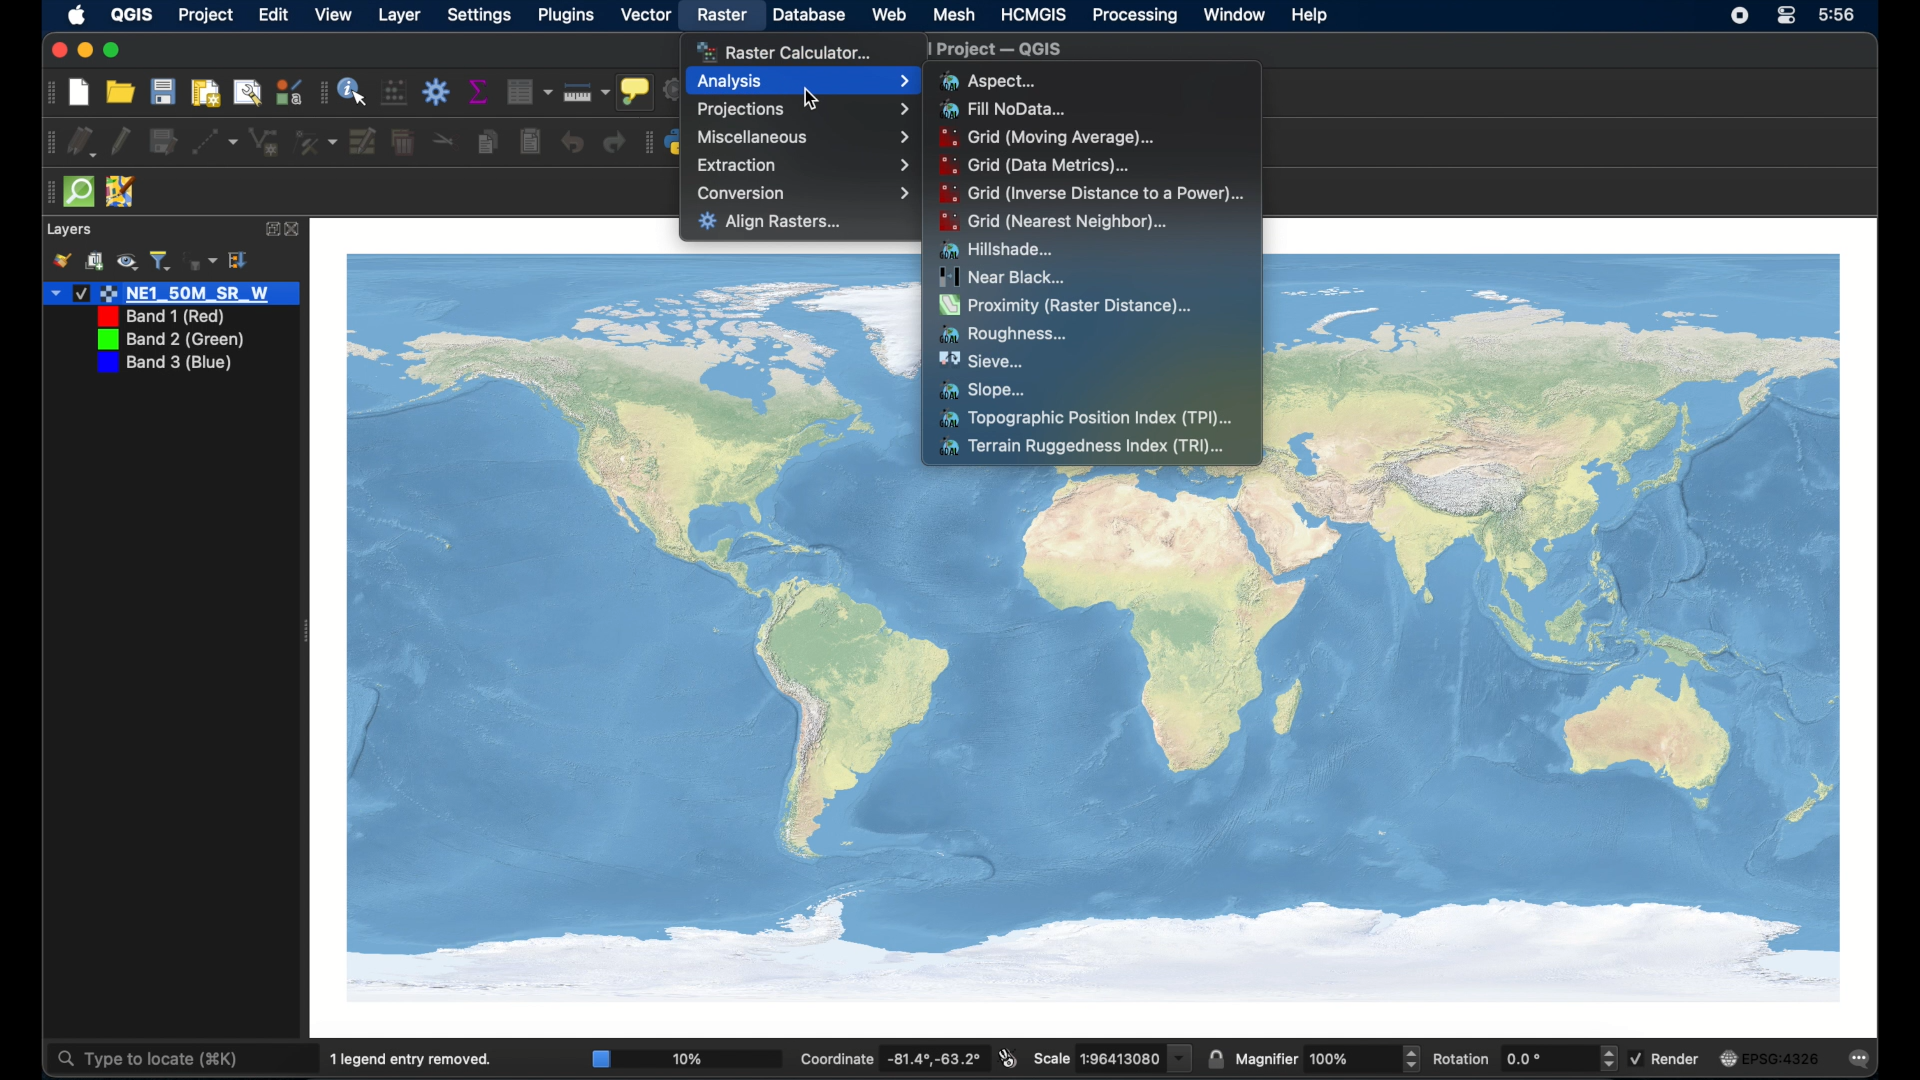  What do you see at coordinates (1837, 14) in the screenshot?
I see `time` at bounding box center [1837, 14].